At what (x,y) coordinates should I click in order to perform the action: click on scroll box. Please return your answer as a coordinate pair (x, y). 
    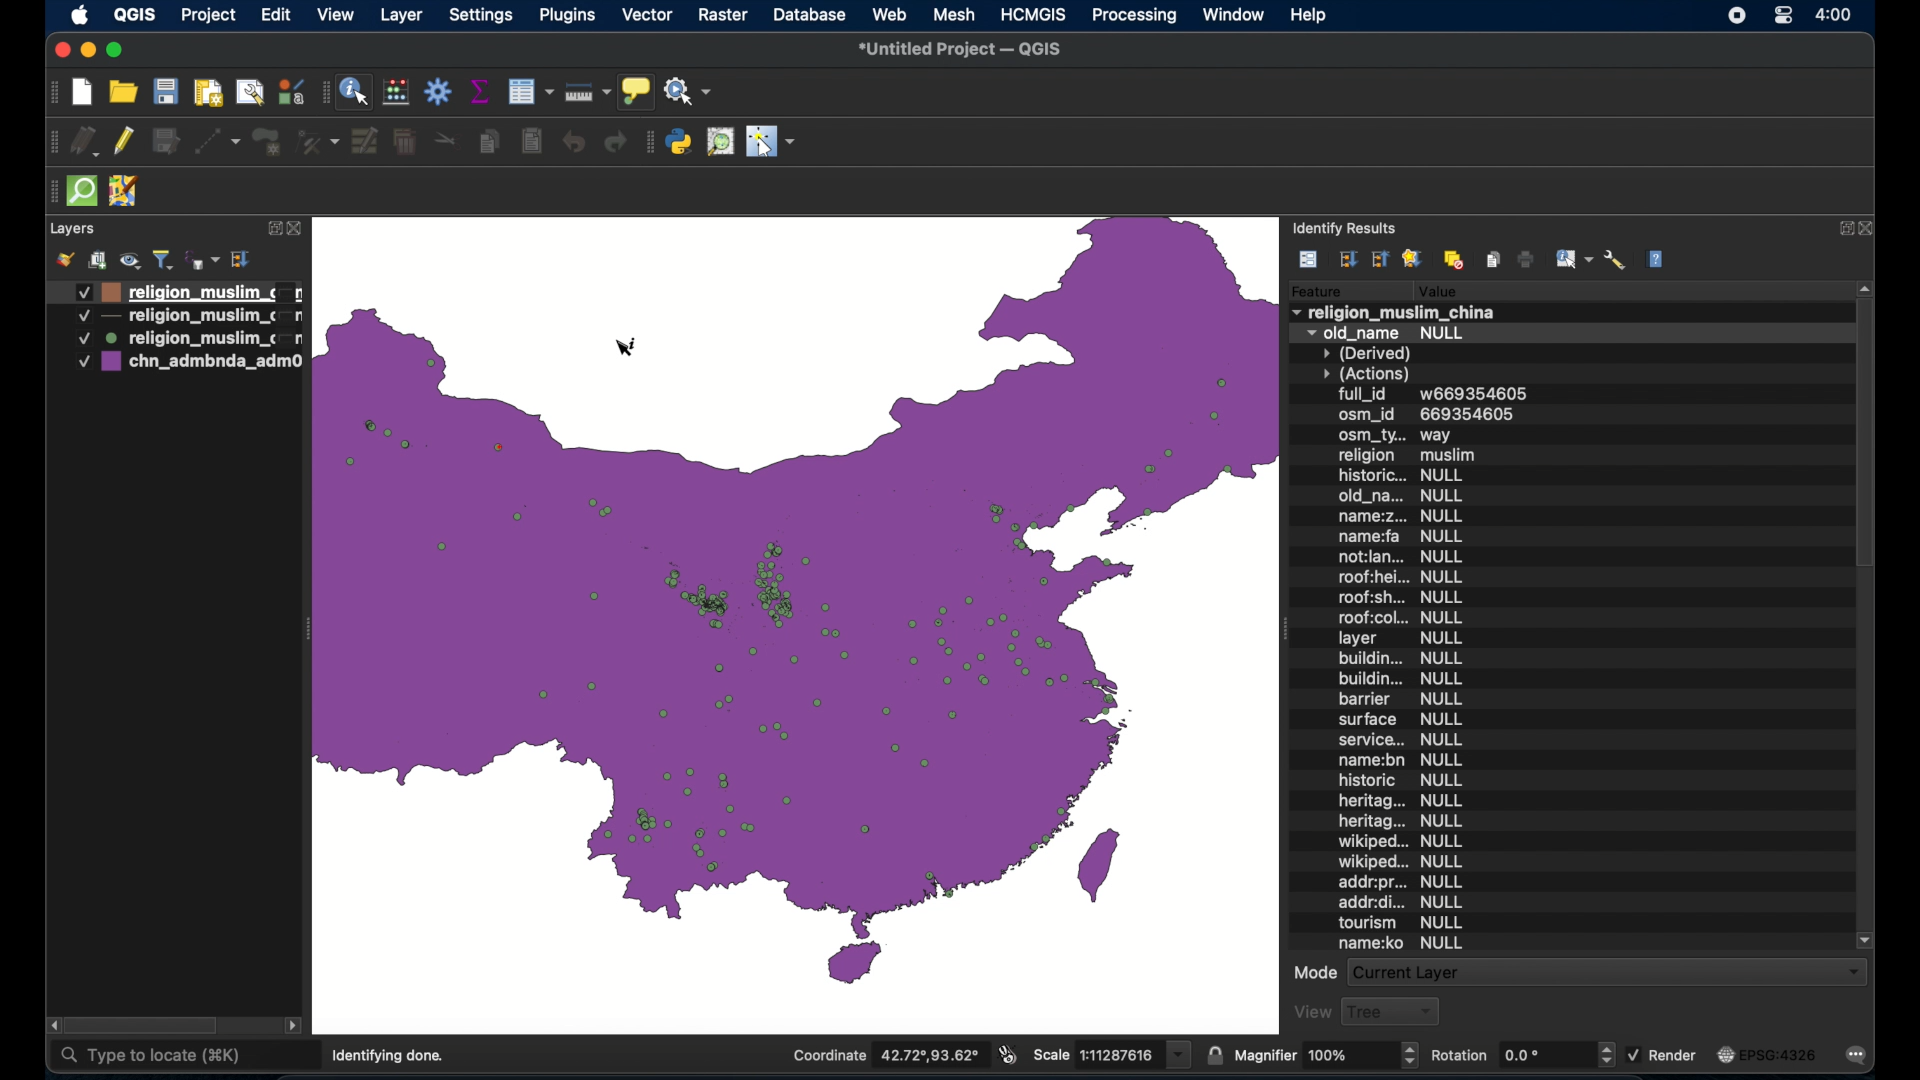
    Looking at the image, I should click on (143, 1025).